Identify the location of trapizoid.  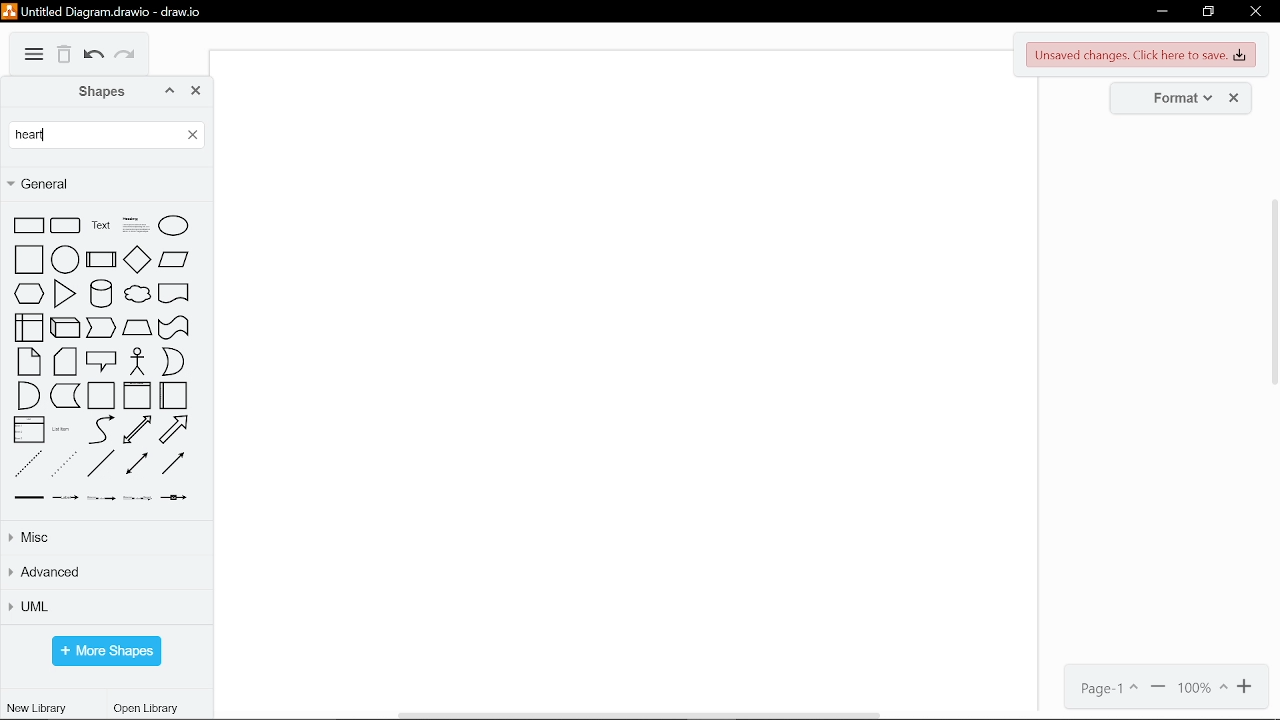
(137, 329).